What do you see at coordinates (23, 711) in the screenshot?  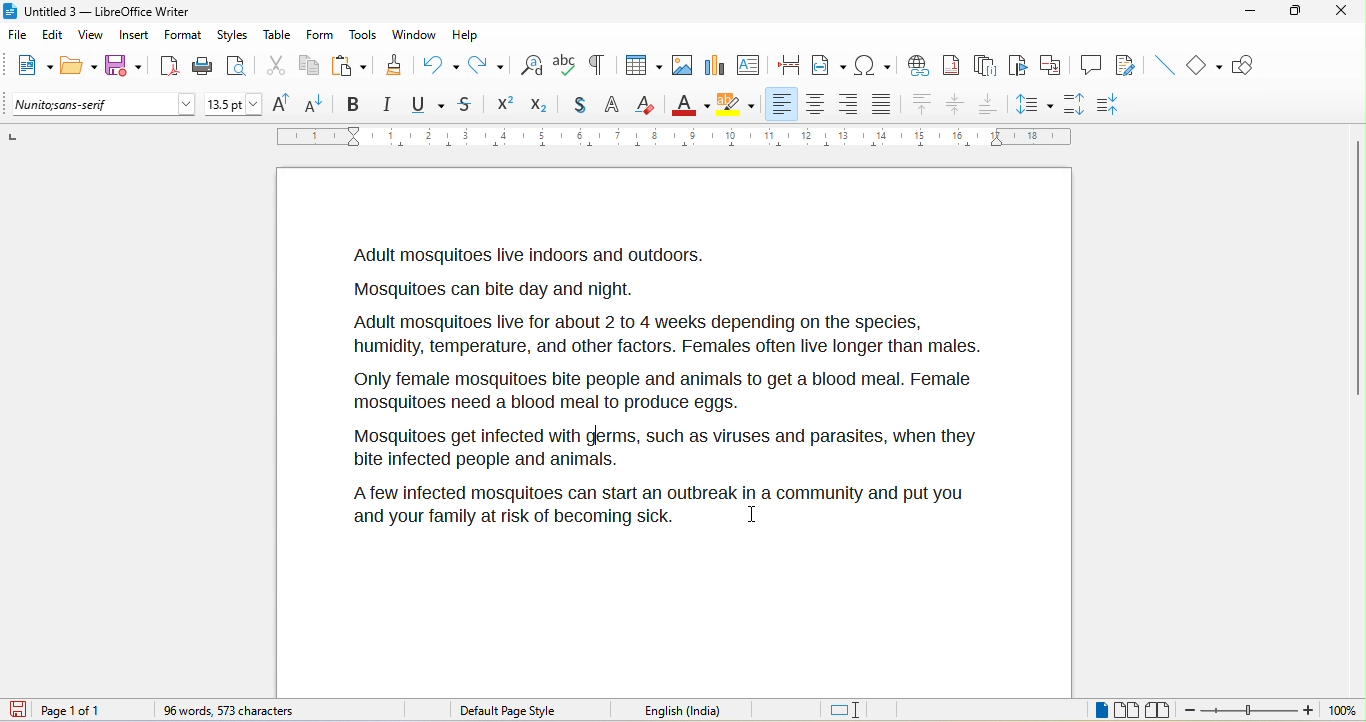 I see `click to save the document` at bounding box center [23, 711].